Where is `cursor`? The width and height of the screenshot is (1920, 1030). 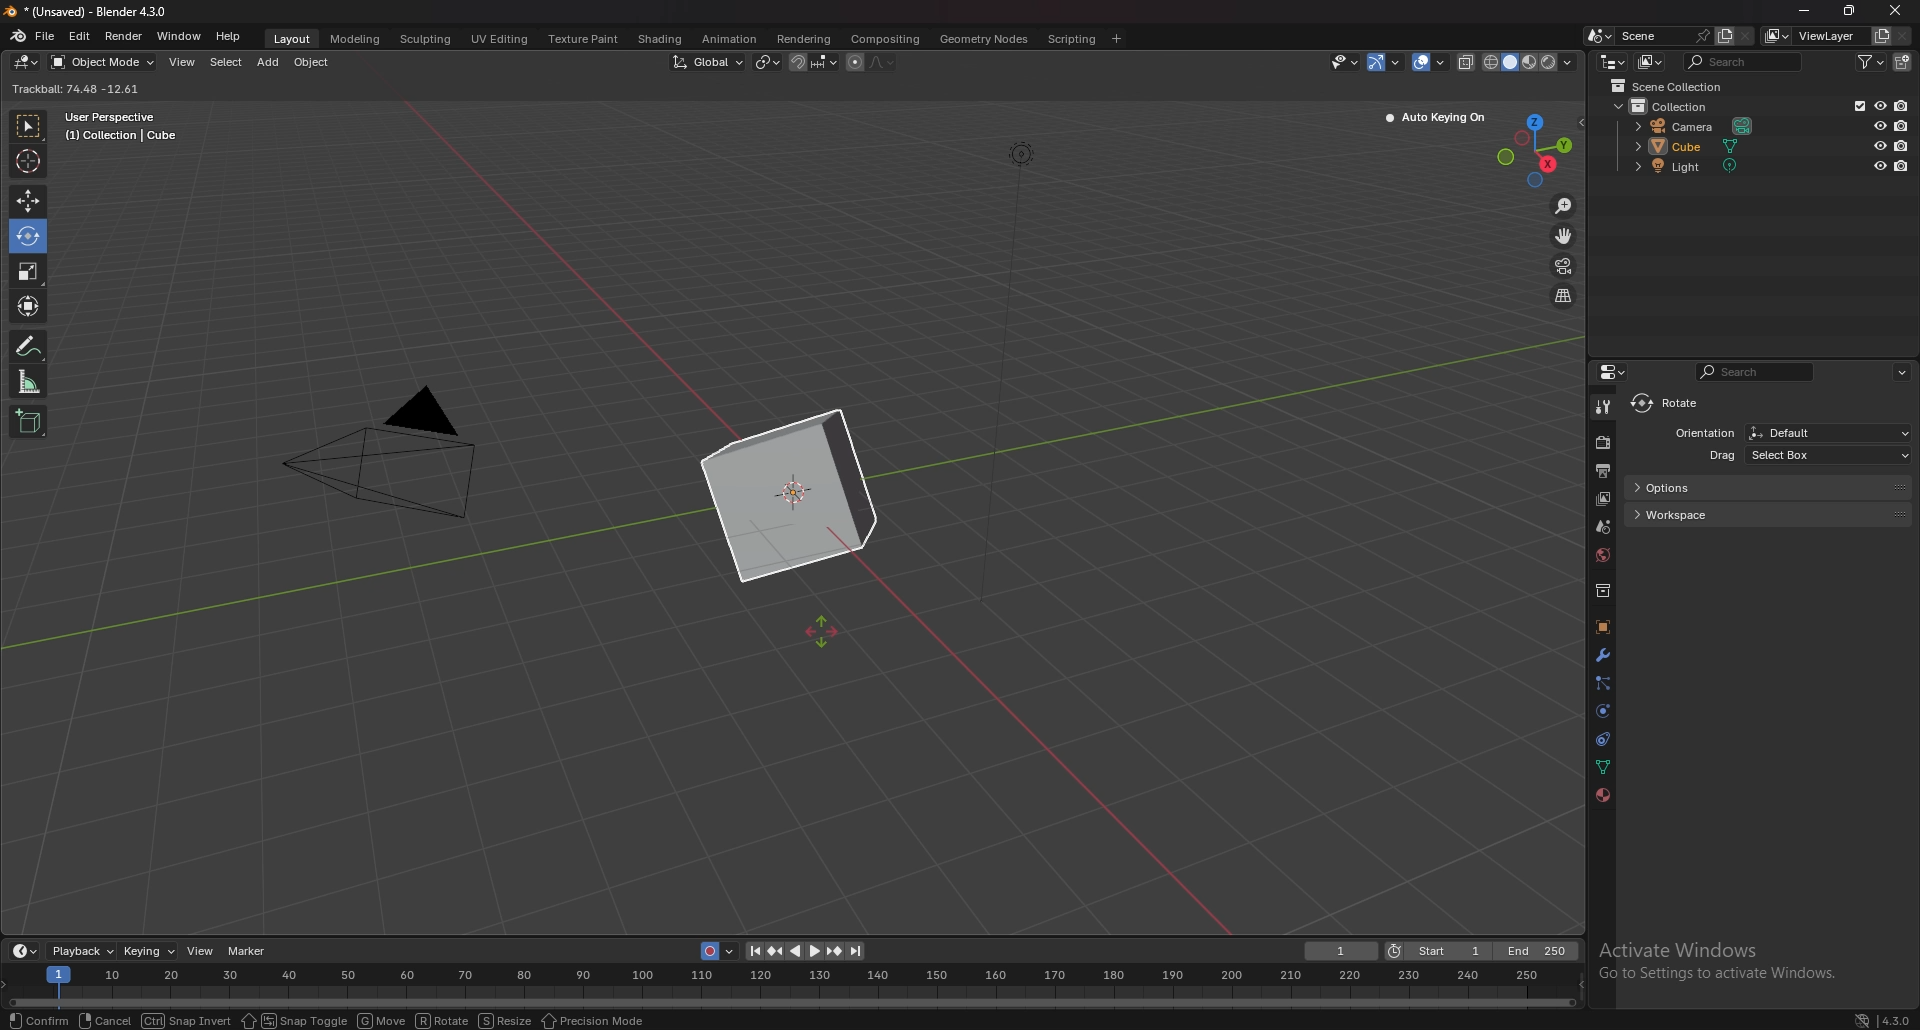 cursor is located at coordinates (27, 160).